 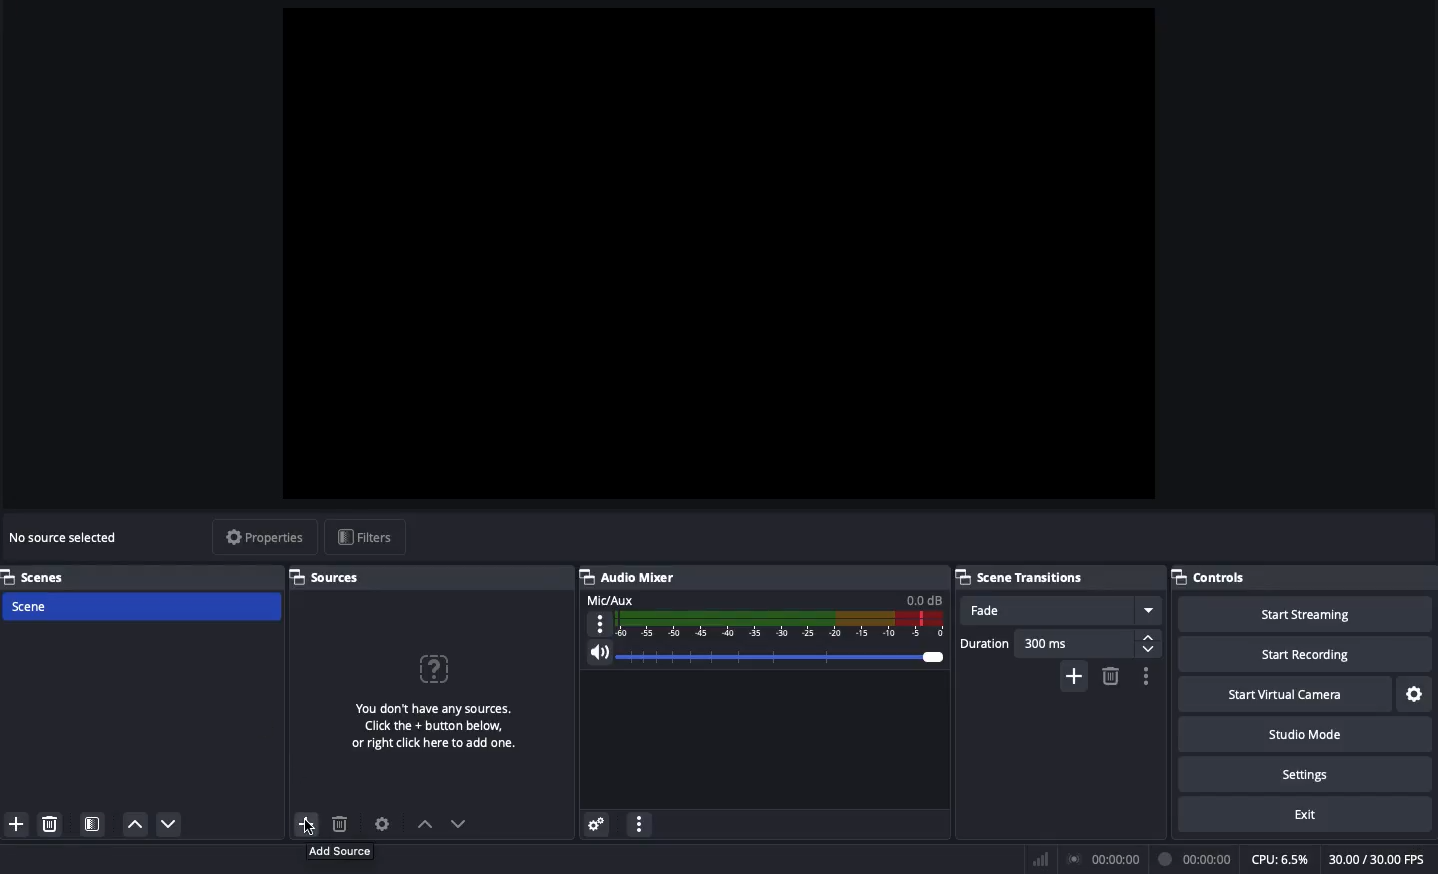 I want to click on Start virtual camera, so click(x=1288, y=692).